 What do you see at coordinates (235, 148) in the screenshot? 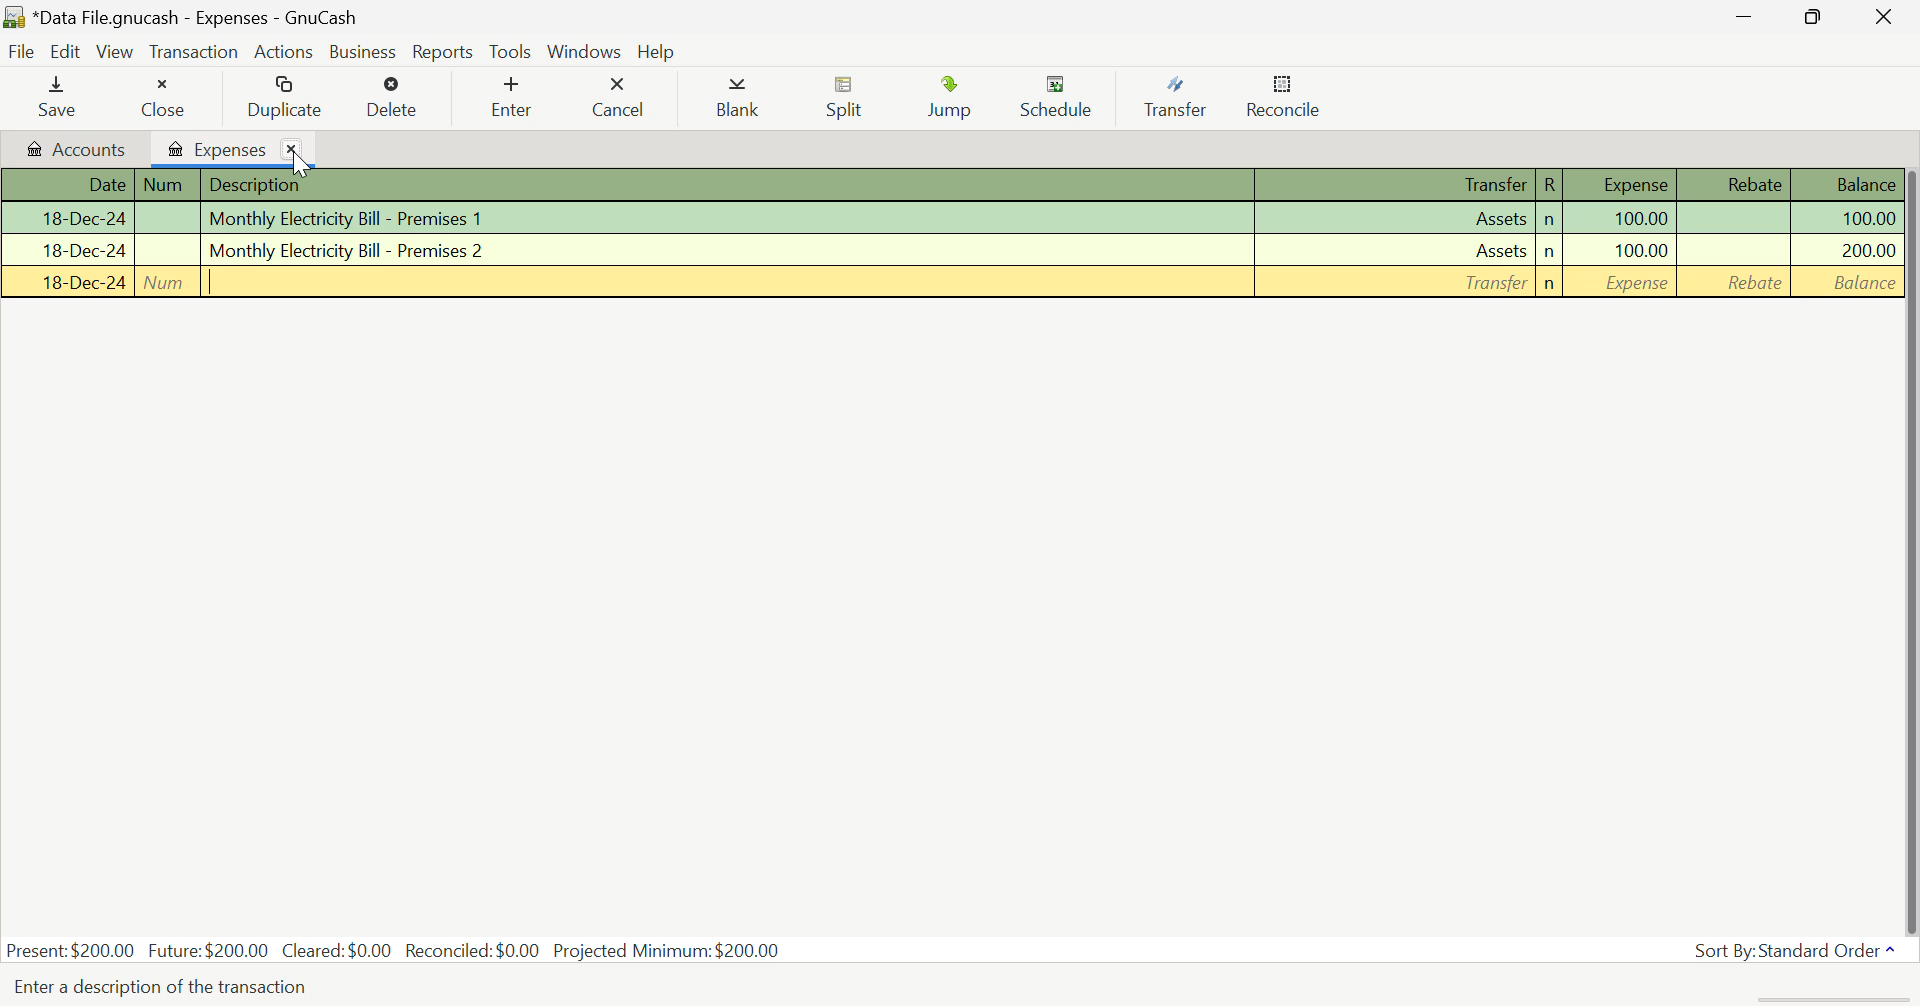
I see `Expenses` at bounding box center [235, 148].